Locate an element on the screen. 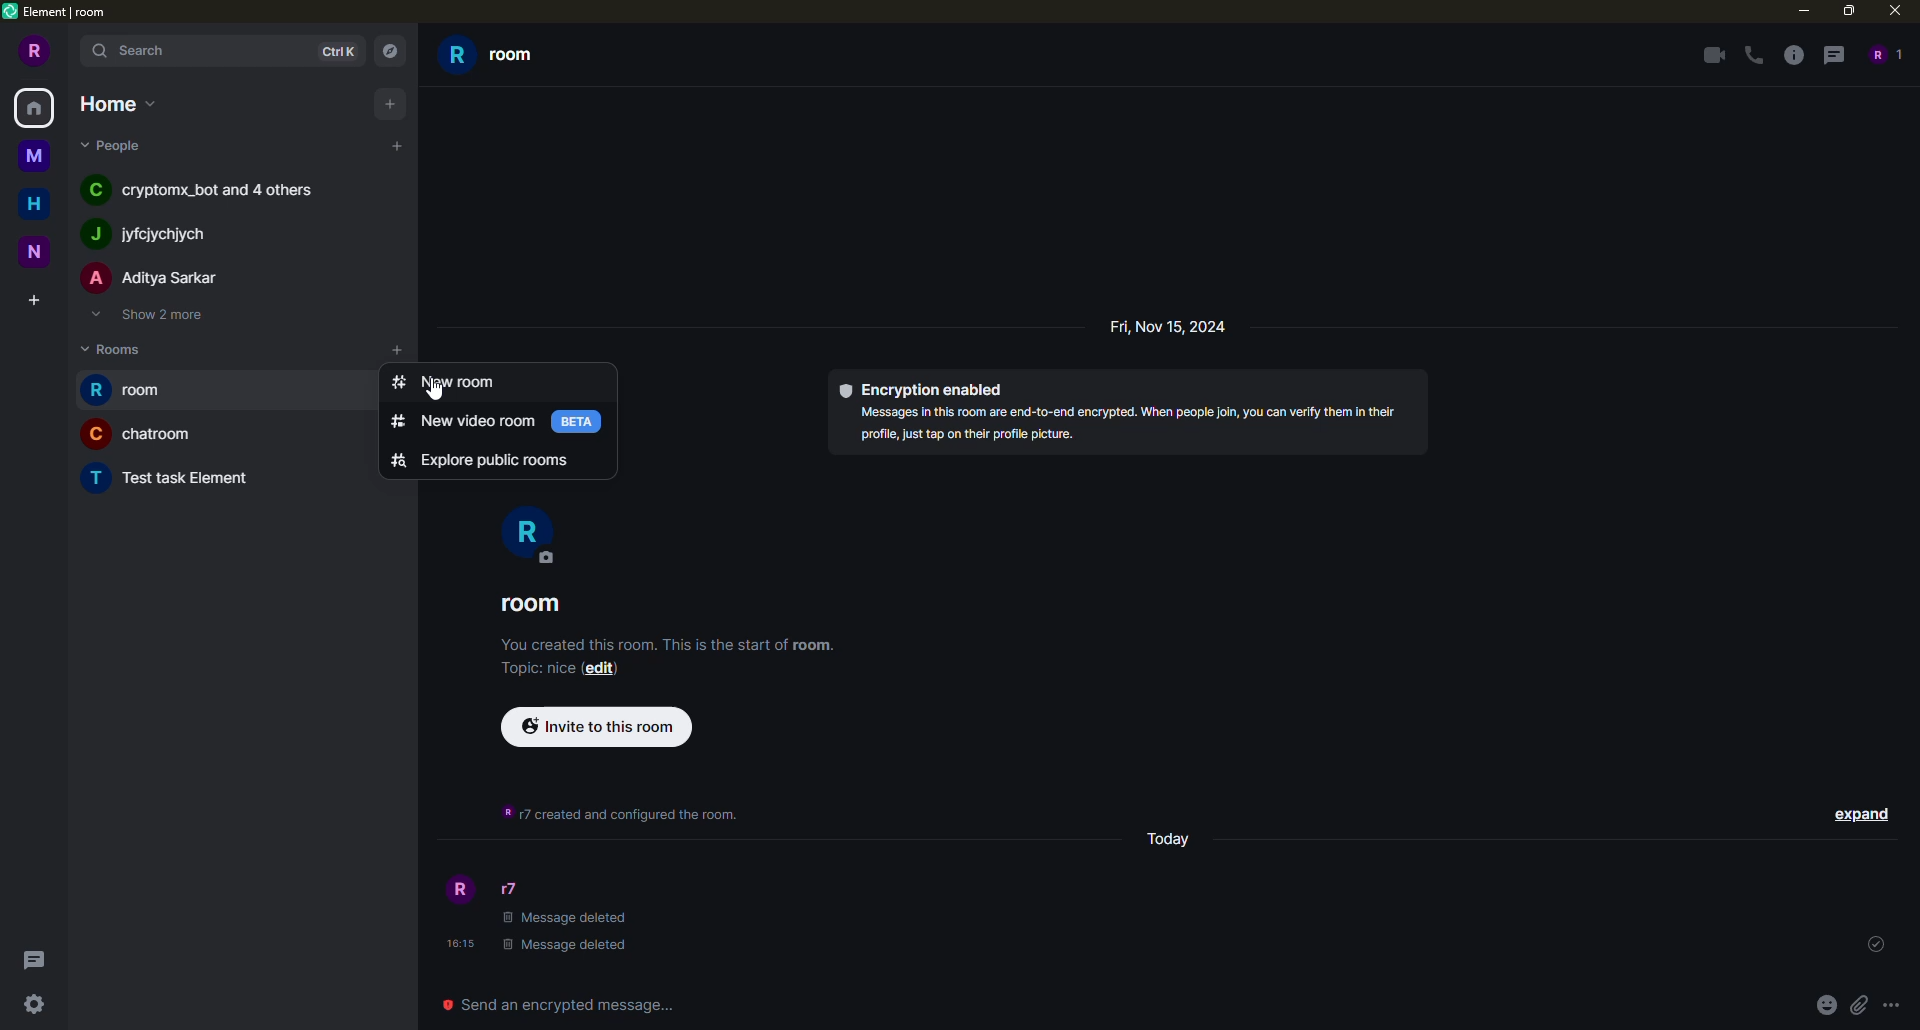  explore public rooms is located at coordinates (484, 460).